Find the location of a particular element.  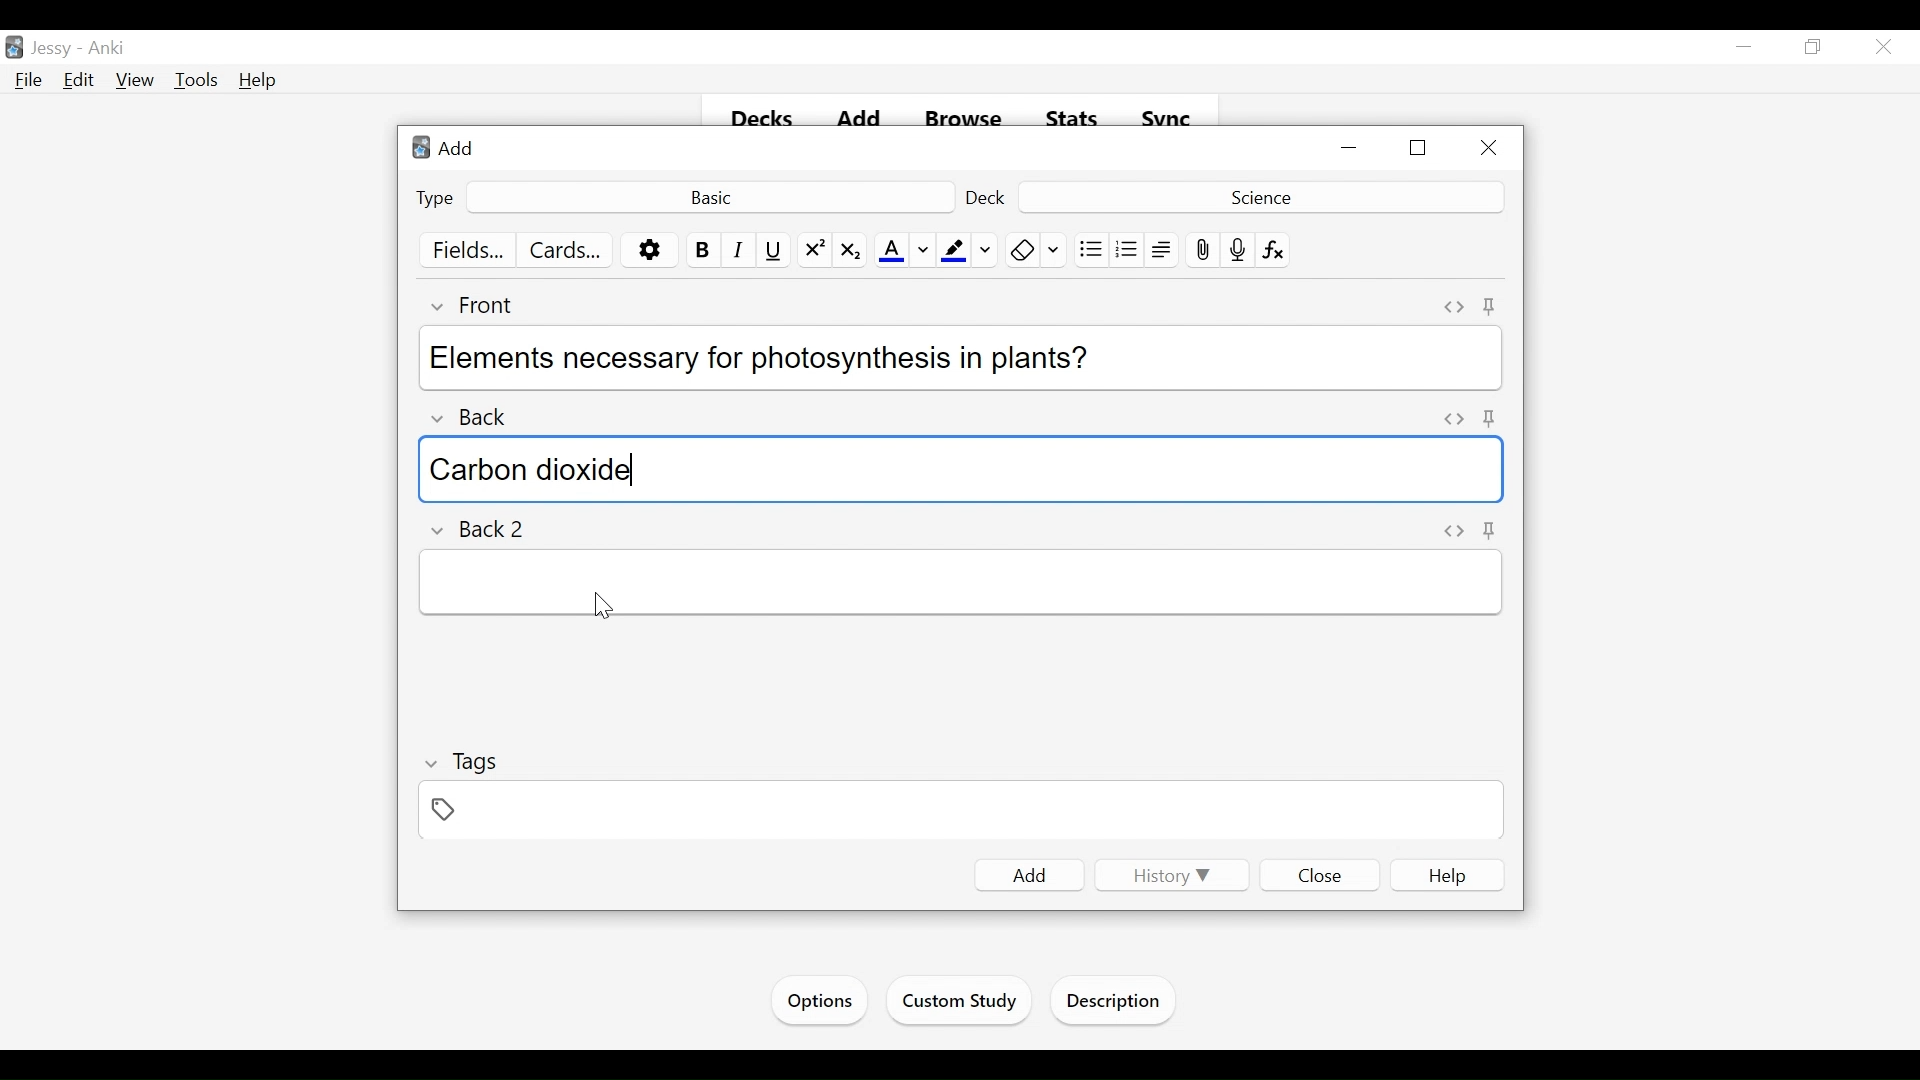

User Name is located at coordinates (55, 49).